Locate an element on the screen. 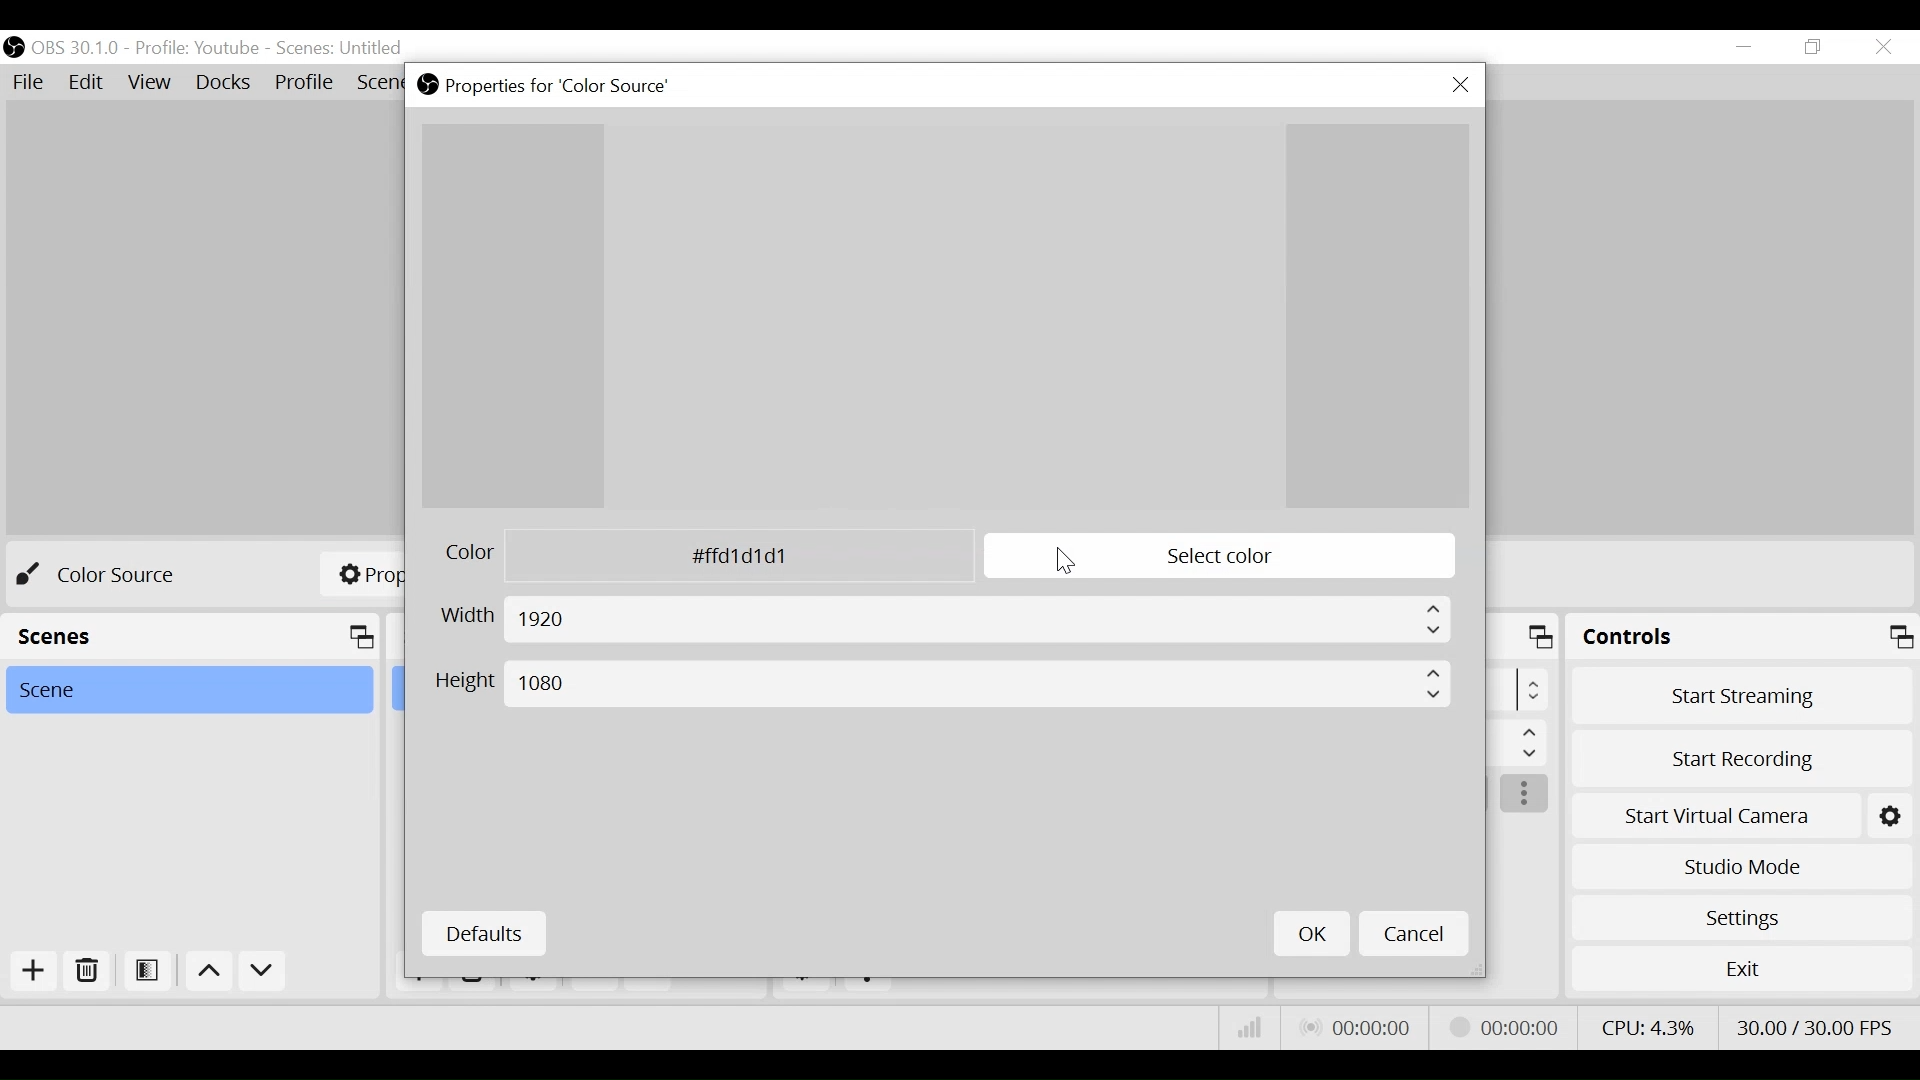 This screenshot has height=1080, width=1920. OK is located at coordinates (1310, 935).